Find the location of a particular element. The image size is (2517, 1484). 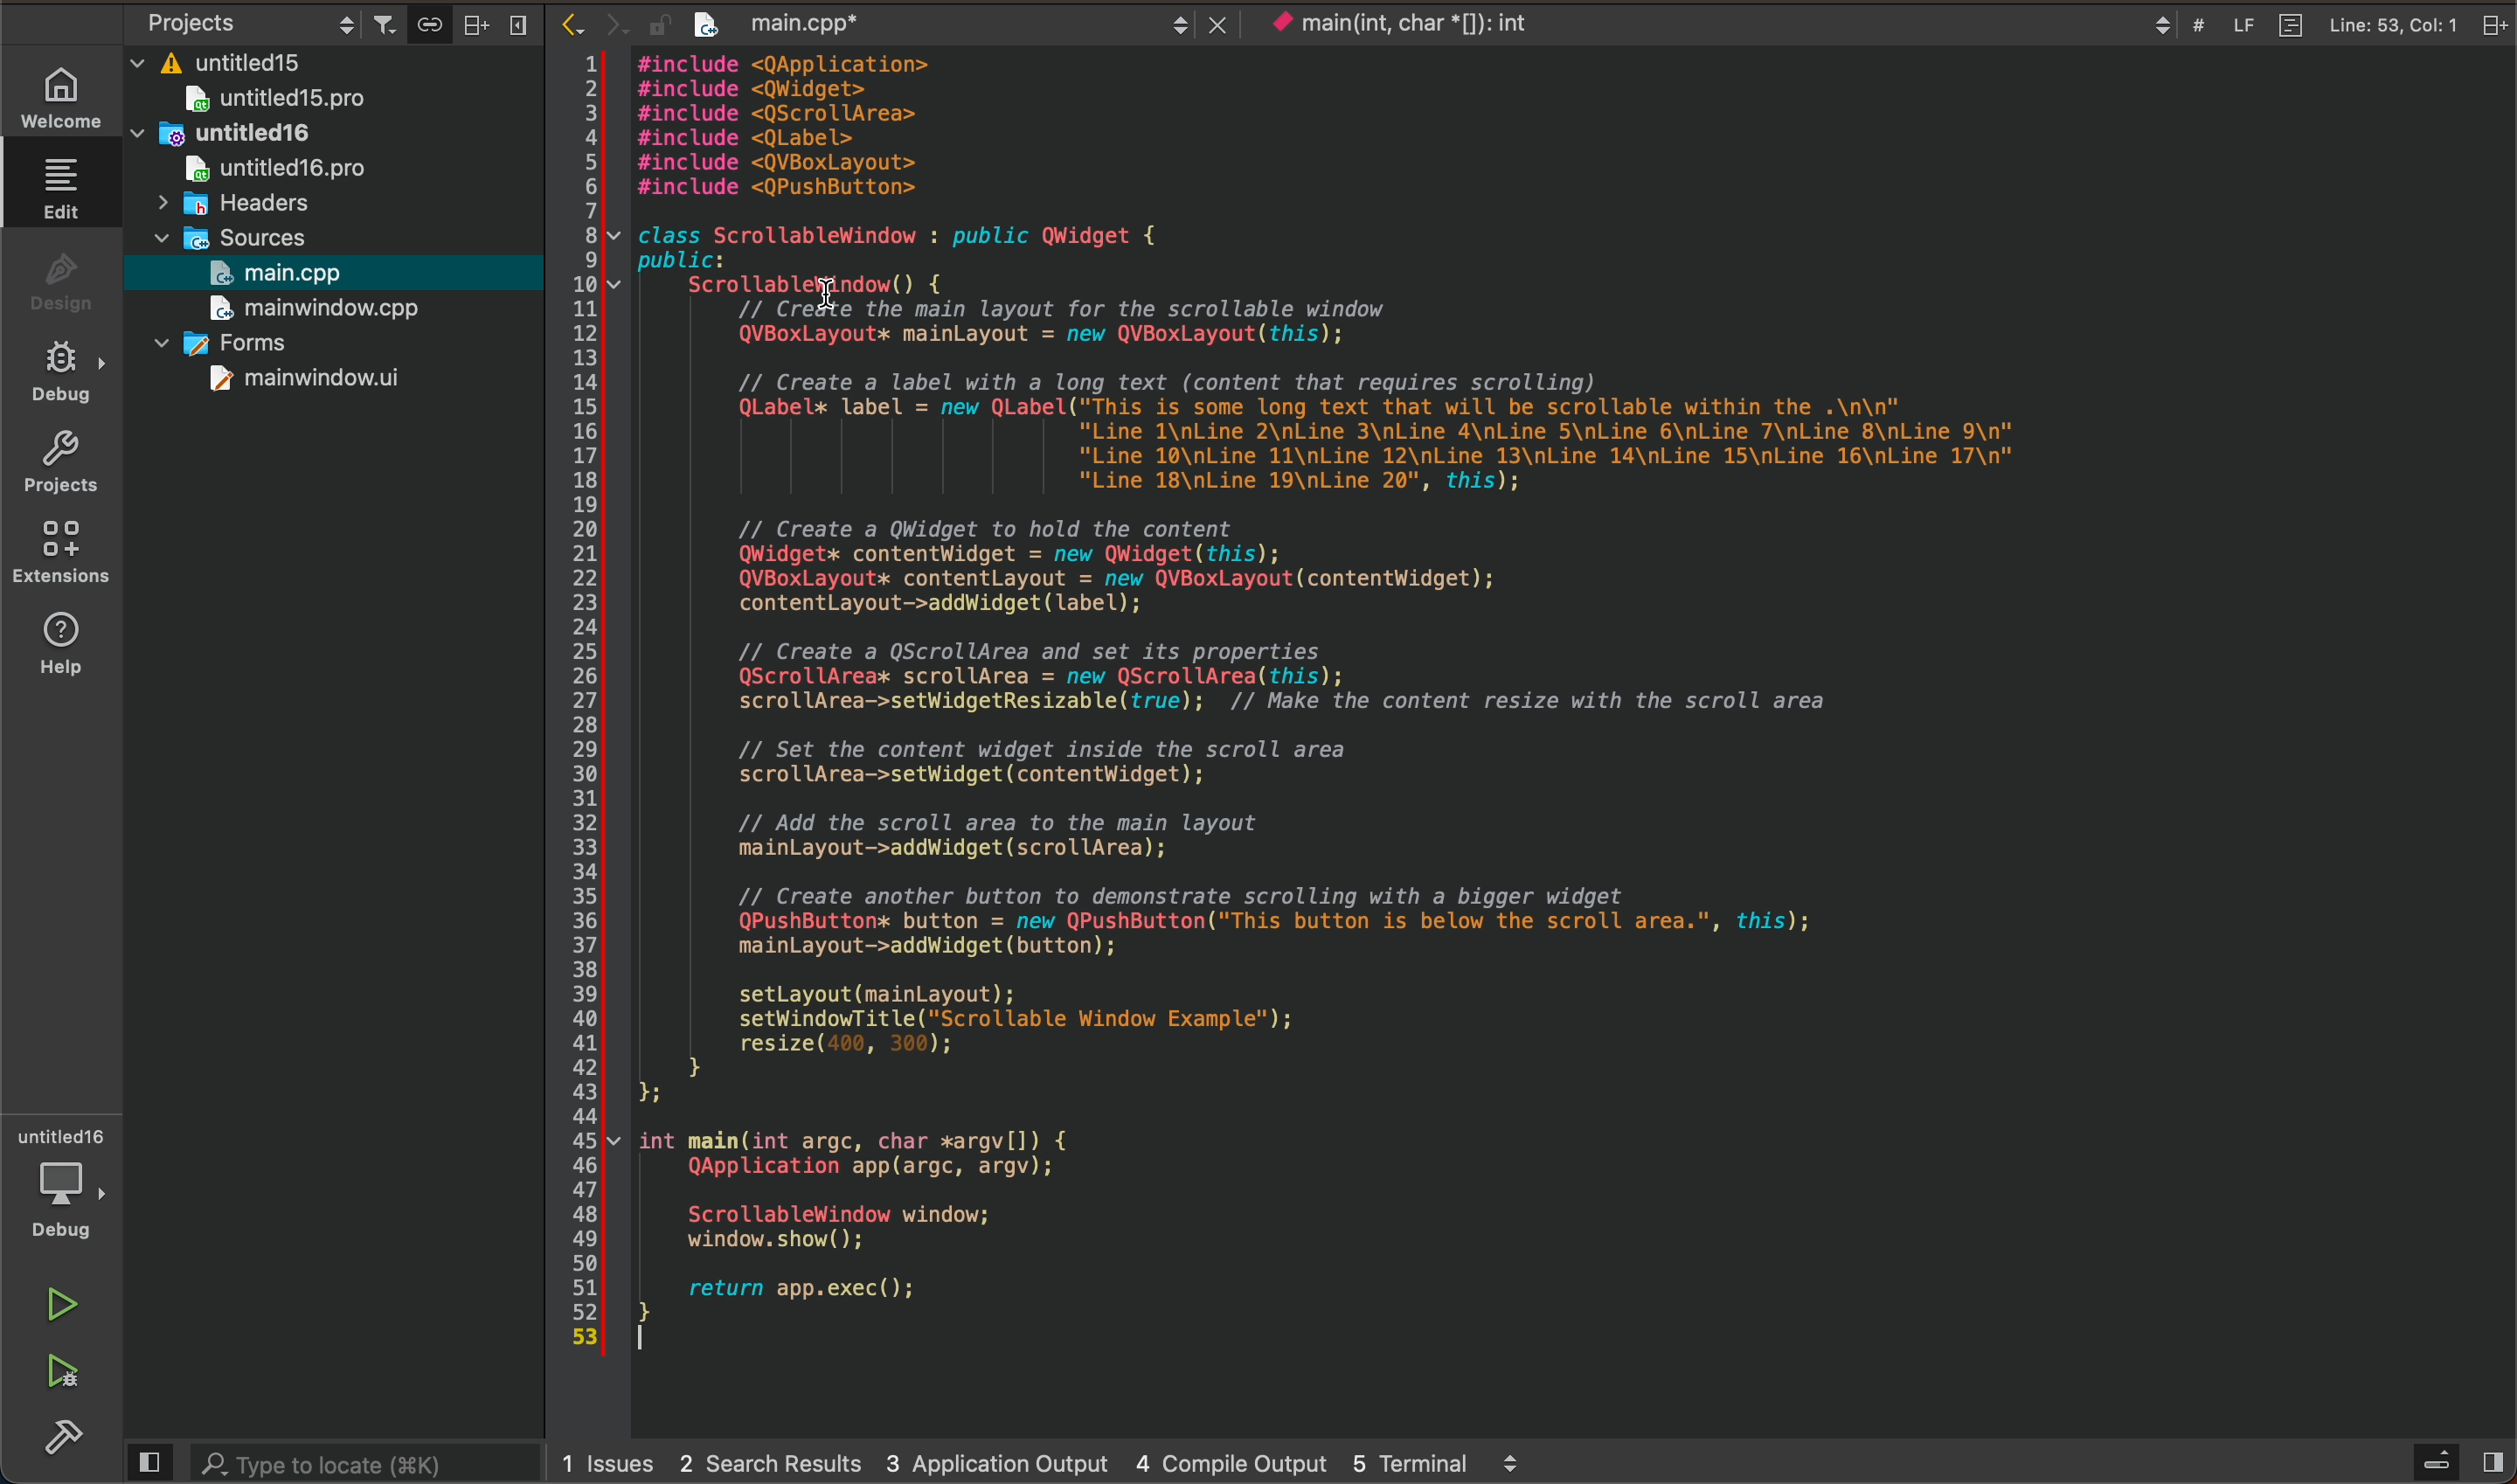

build is located at coordinates (51, 1436).